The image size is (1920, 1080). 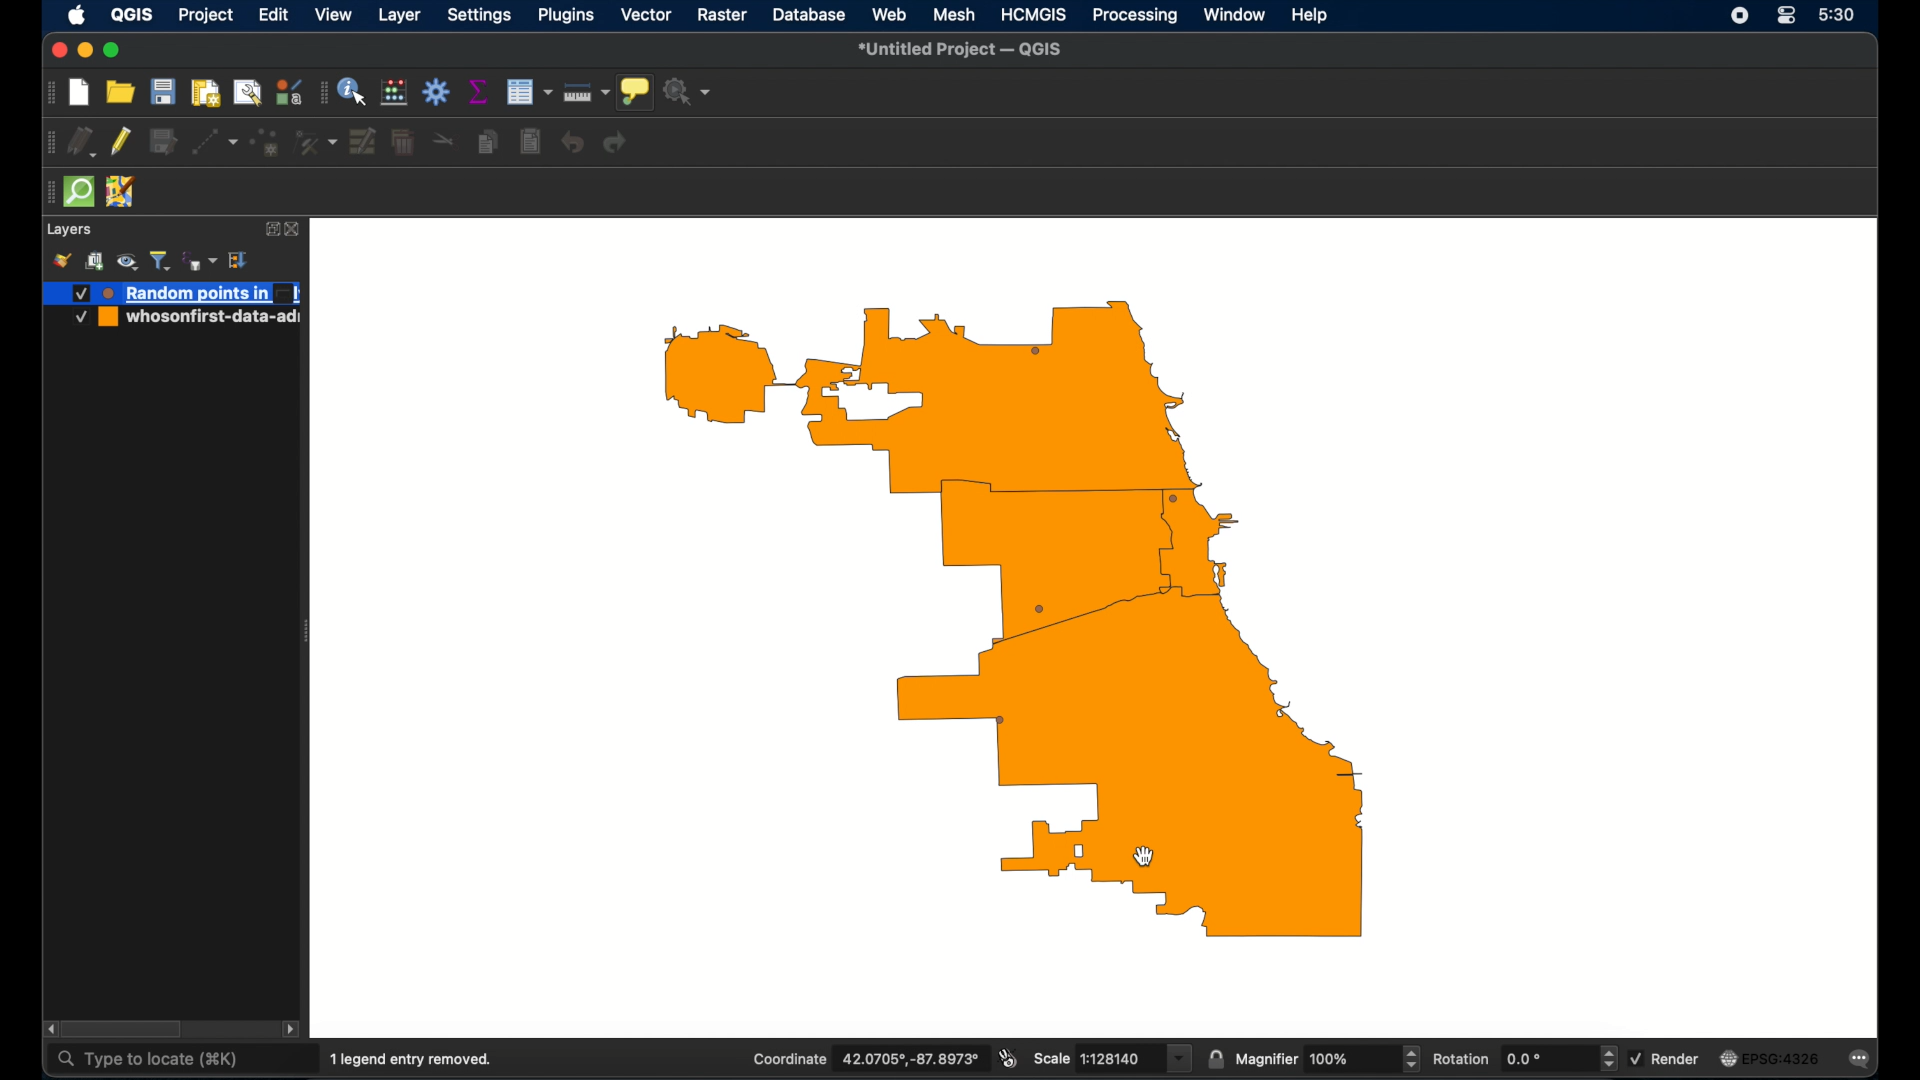 I want to click on QGIS, so click(x=132, y=15).